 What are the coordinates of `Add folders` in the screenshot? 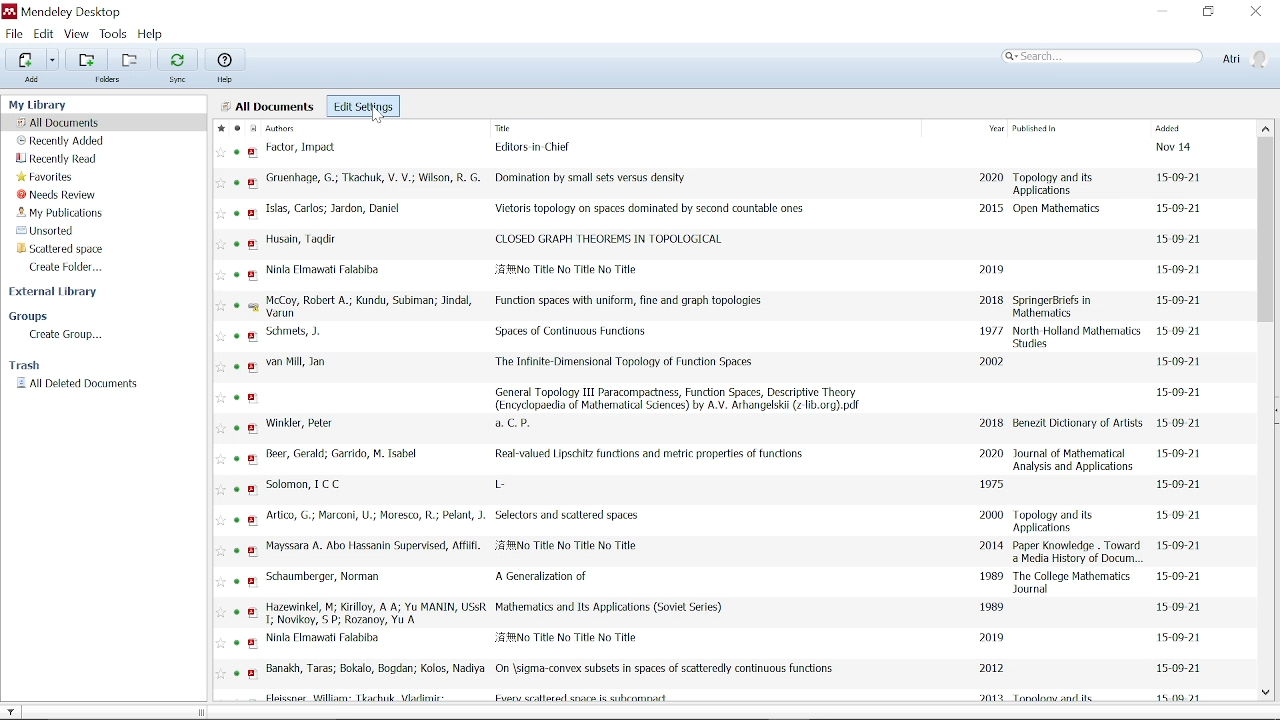 It's located at (83, 60).